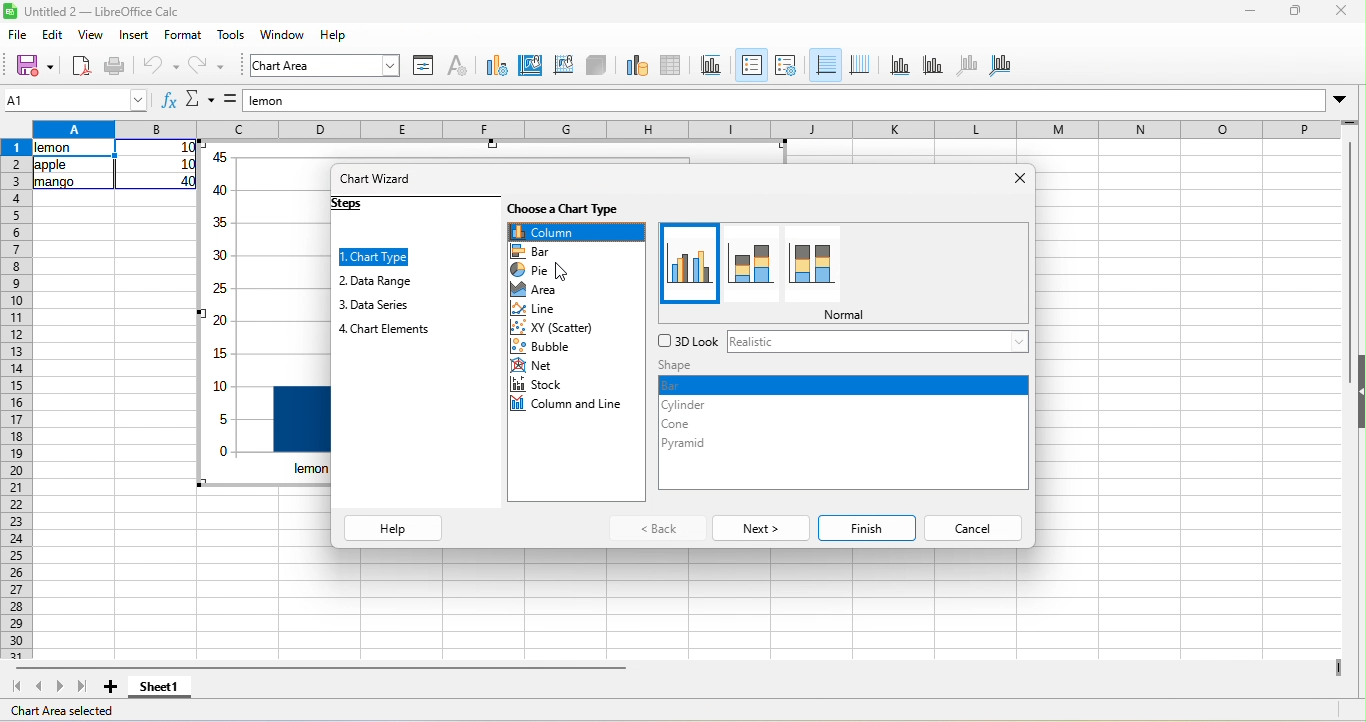 Image resolution: width=1366 pixels, height=722 pixels. Describe the element at coordinates (826, 67) in the screenshot. I see `horizontal grid` at that location.